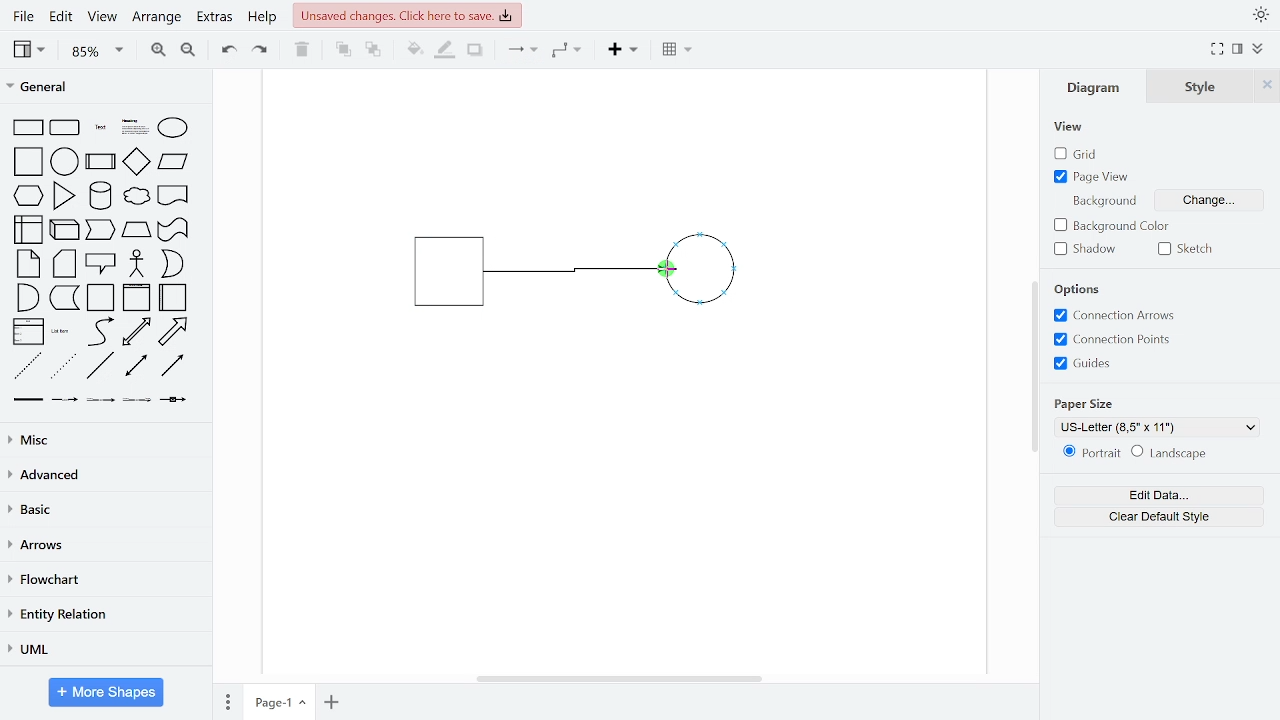 Image resolution: width=1280 pixels, height=720 pixels. I want to click on text box, so click(136, 129).